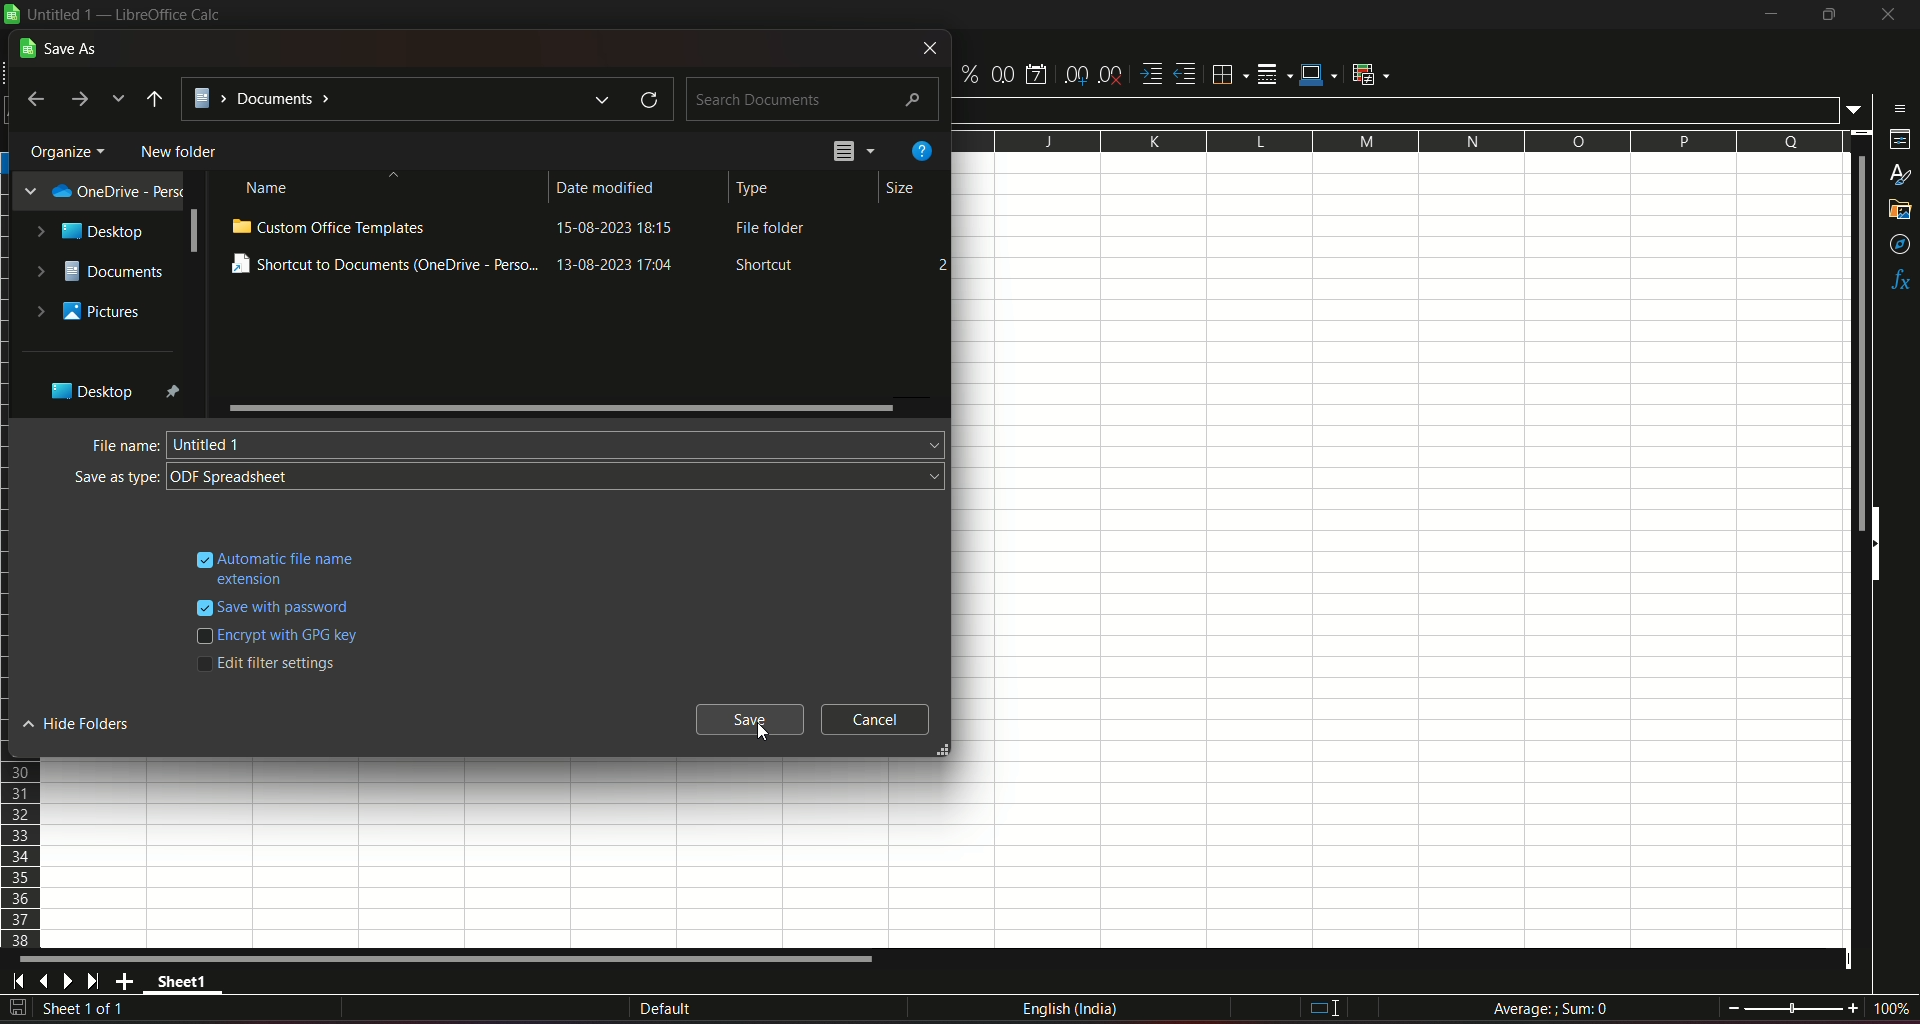 The width and height of the screenshot is (1920, 1024). I want to click on gallery, so click(1901, 214).